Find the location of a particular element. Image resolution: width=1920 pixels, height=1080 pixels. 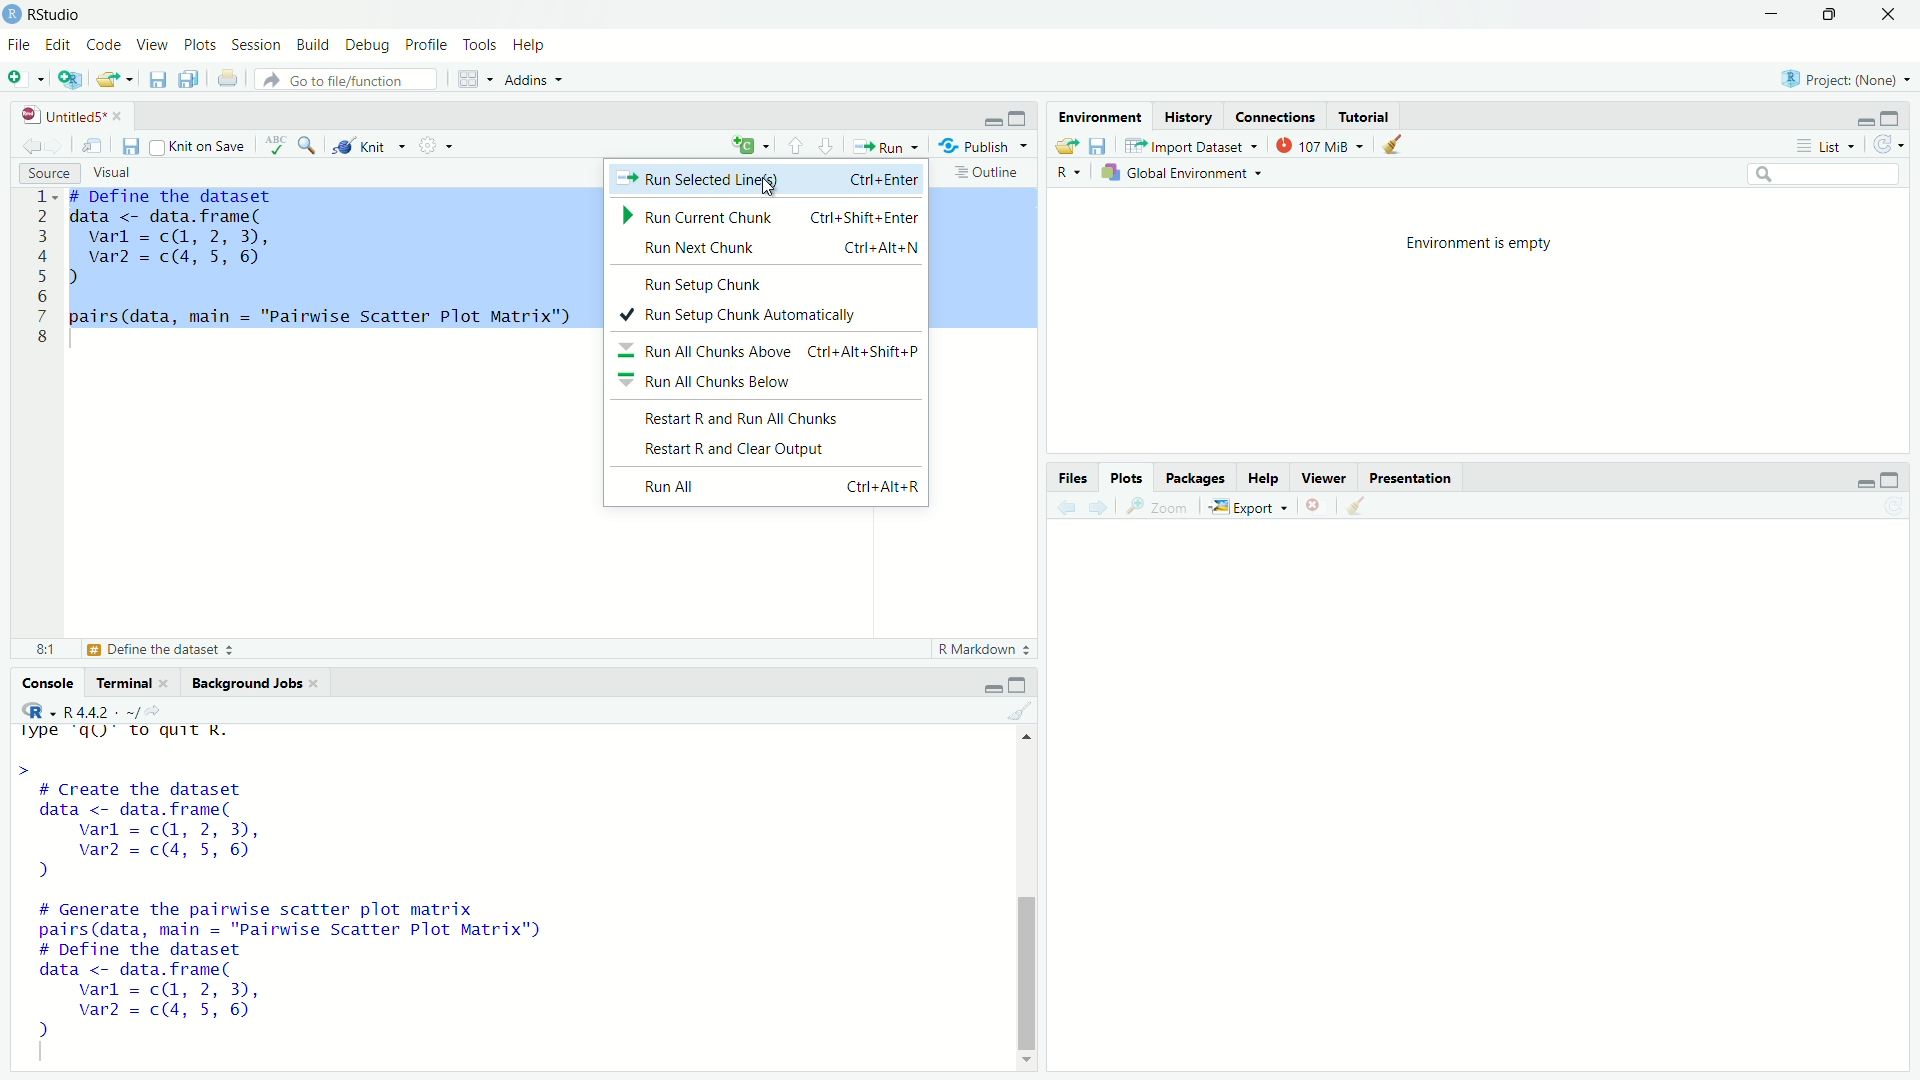

Save all open documents (Ctrl + Alt + S) is located at coordinates (188, 76).